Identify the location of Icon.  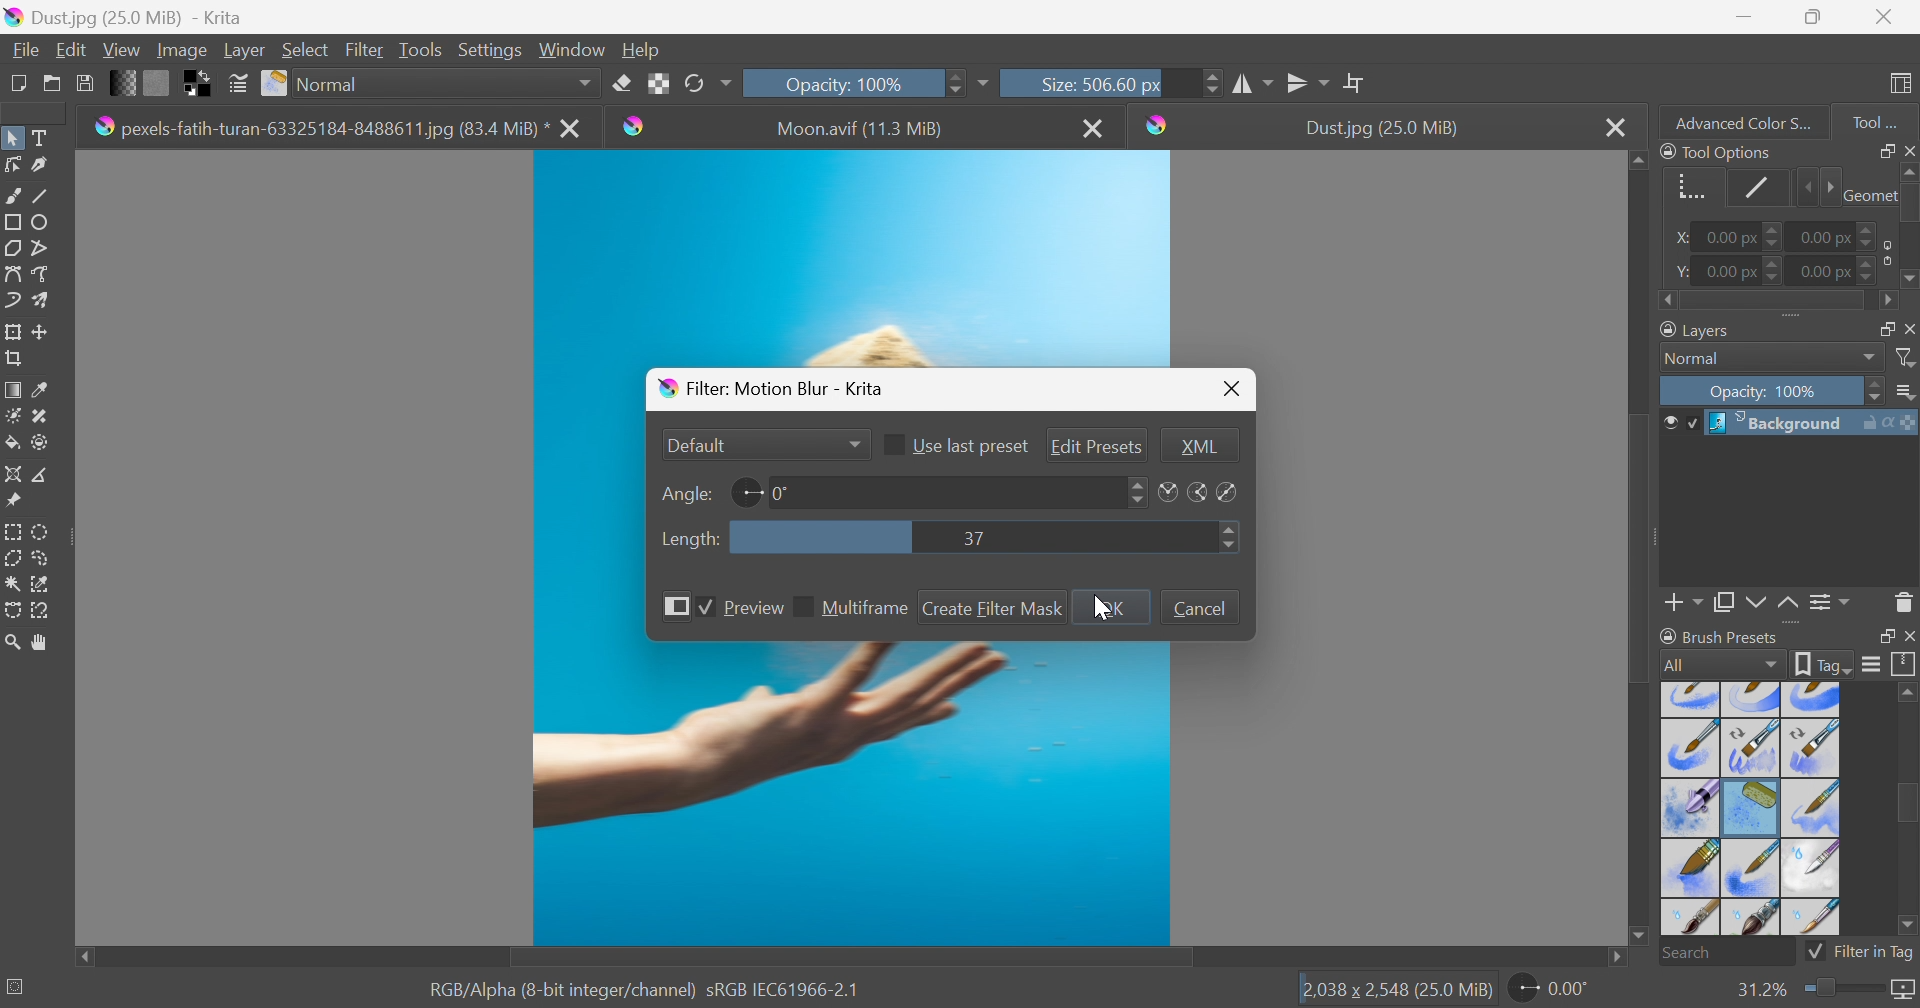
(1883, 252).